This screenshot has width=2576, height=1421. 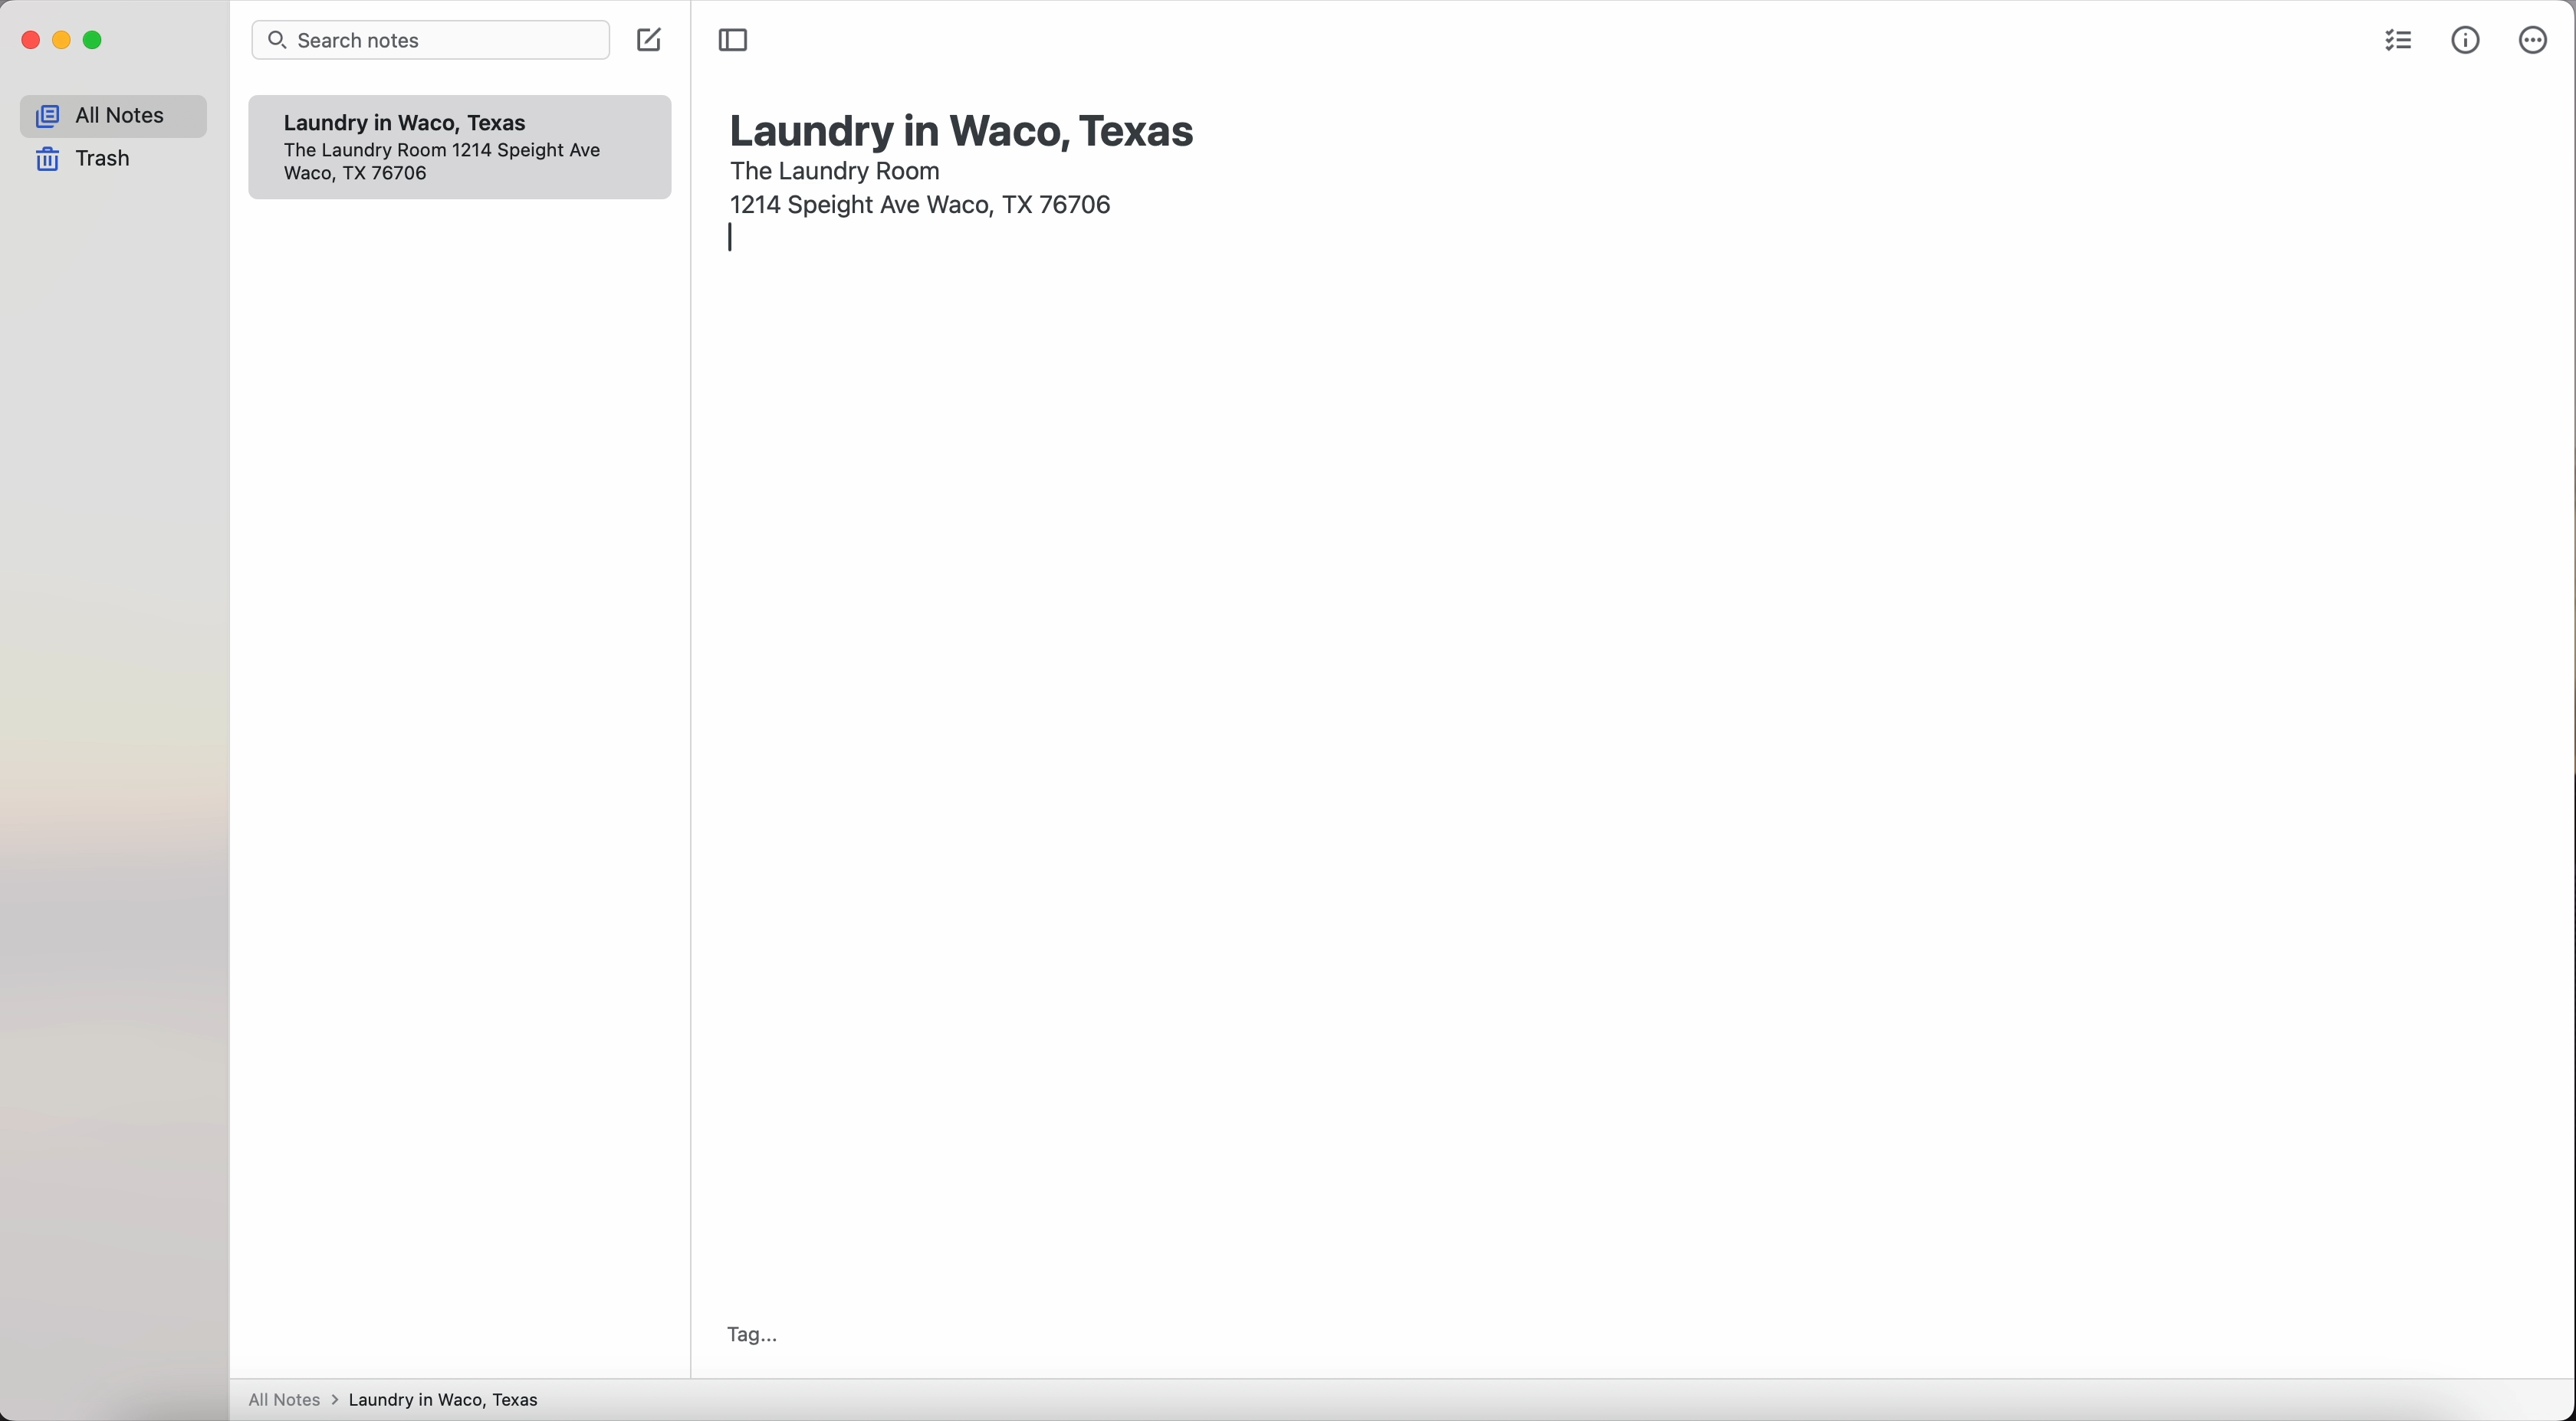 What do you see at coordinates (2468, 39) in the screenshot?
I see `metrics` at bounding box center [2468, 39].